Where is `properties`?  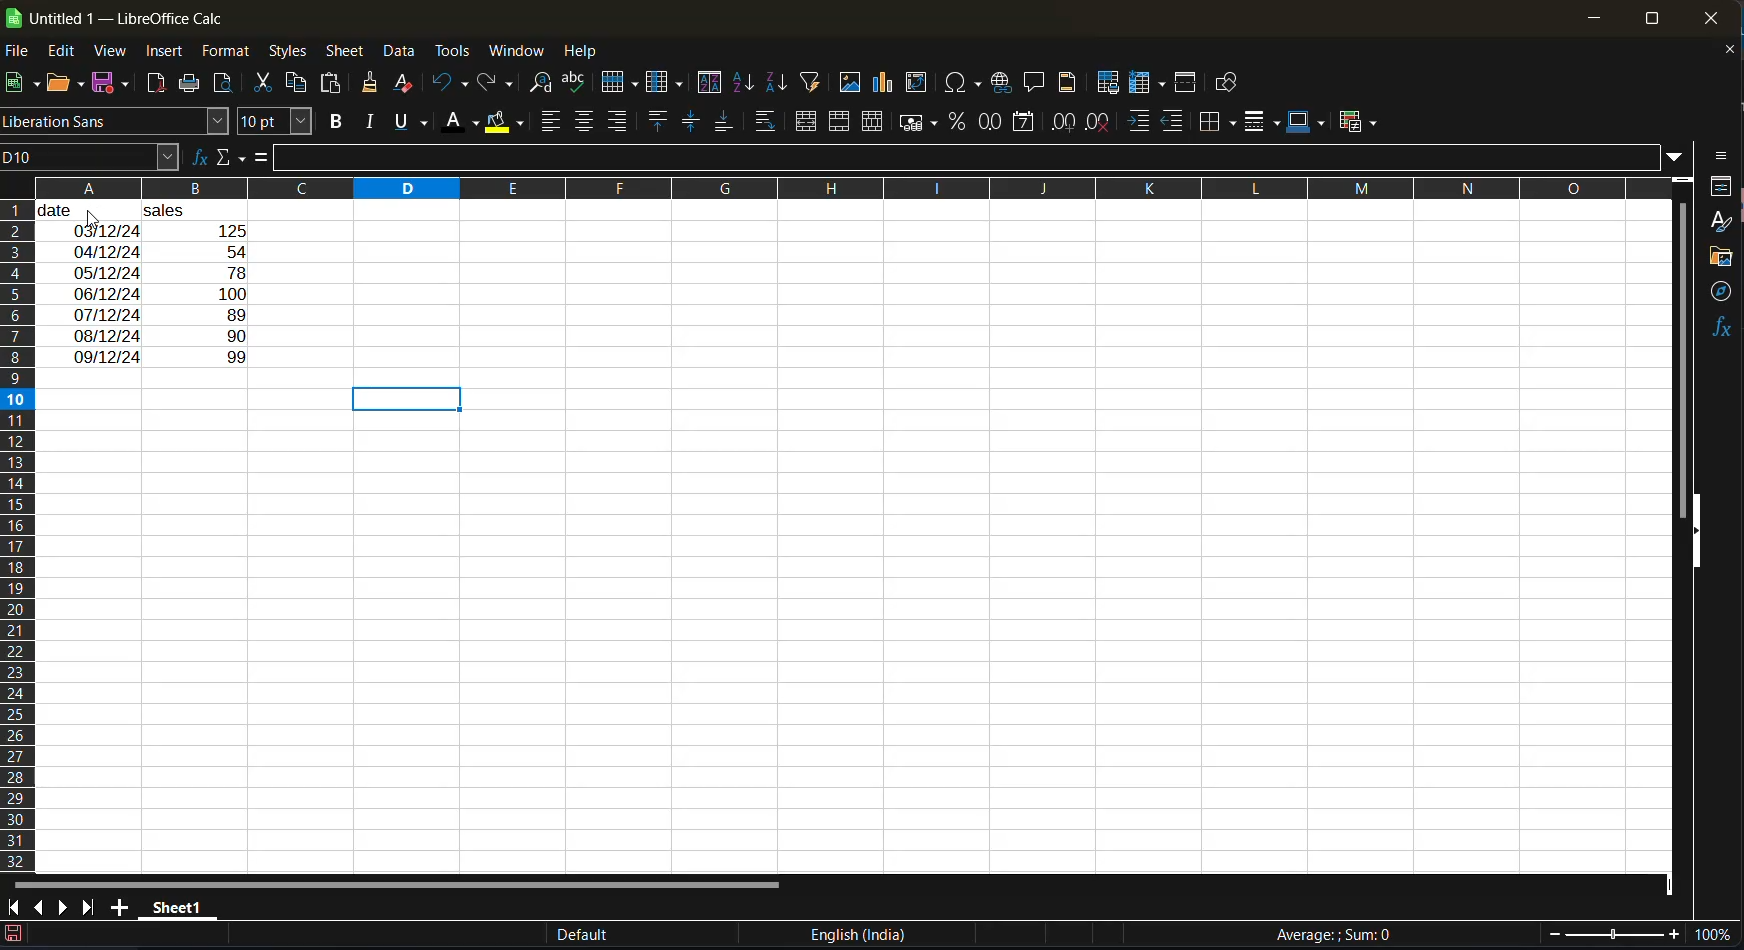 properties is located at coordinates (1721, 189).